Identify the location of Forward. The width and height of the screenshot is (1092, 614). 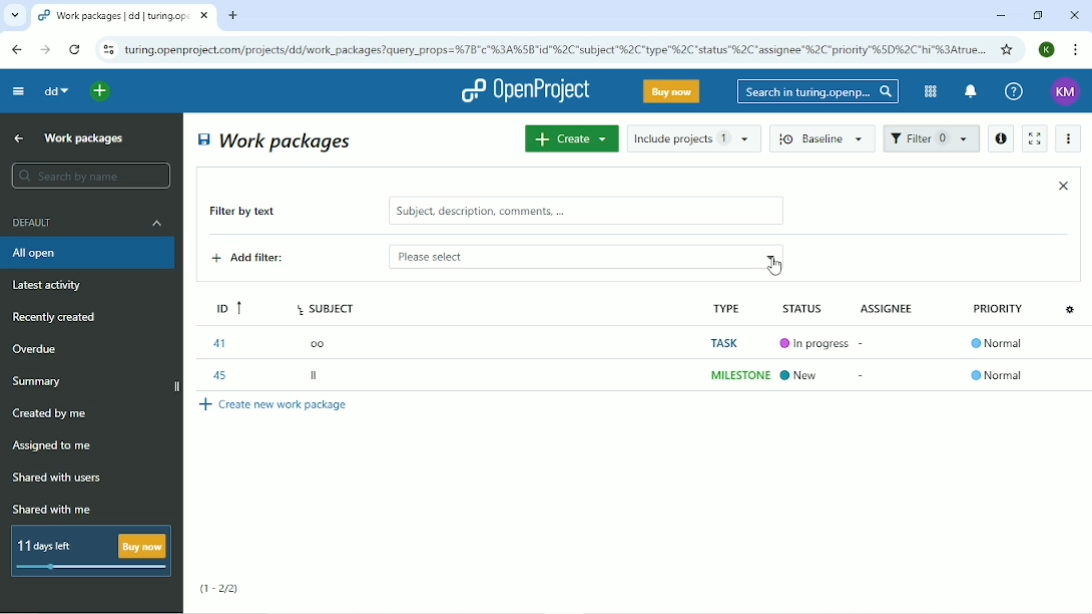
(43, 50).